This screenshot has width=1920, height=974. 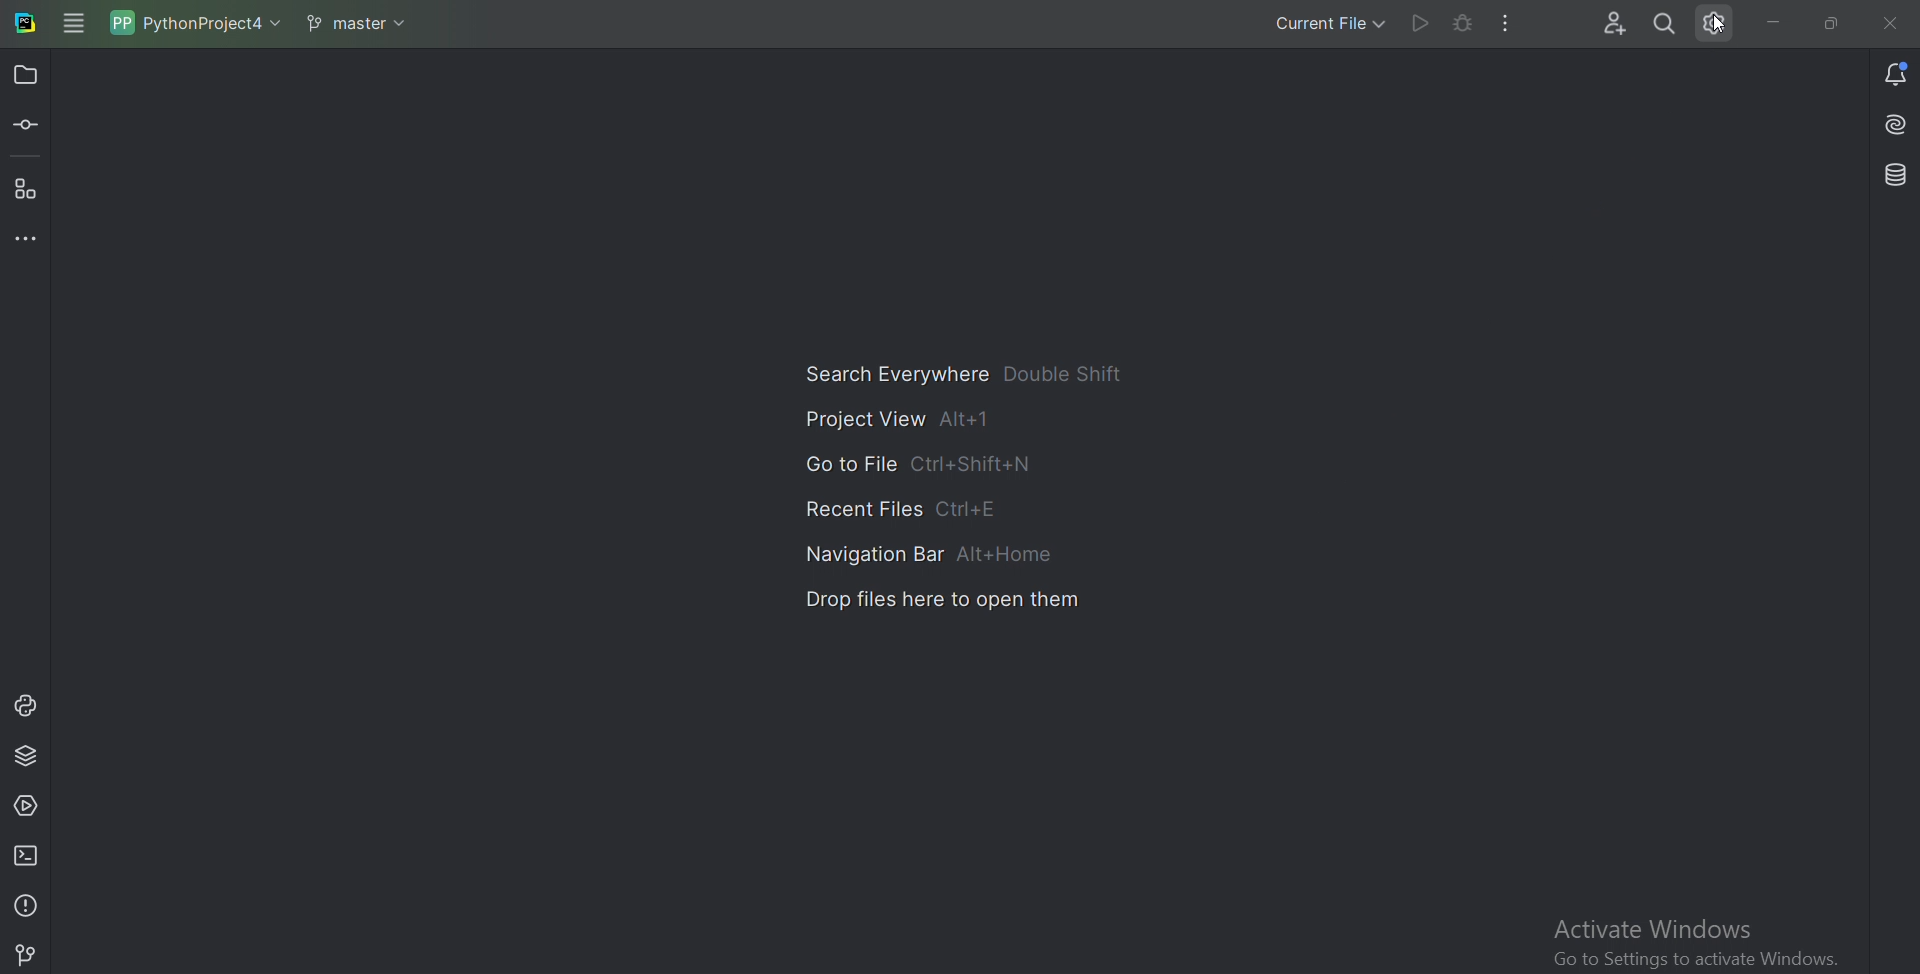 What do you see at coordinates (75, 23) in the screenshot?
I see `Main menu` at bounding box center [75, 23].